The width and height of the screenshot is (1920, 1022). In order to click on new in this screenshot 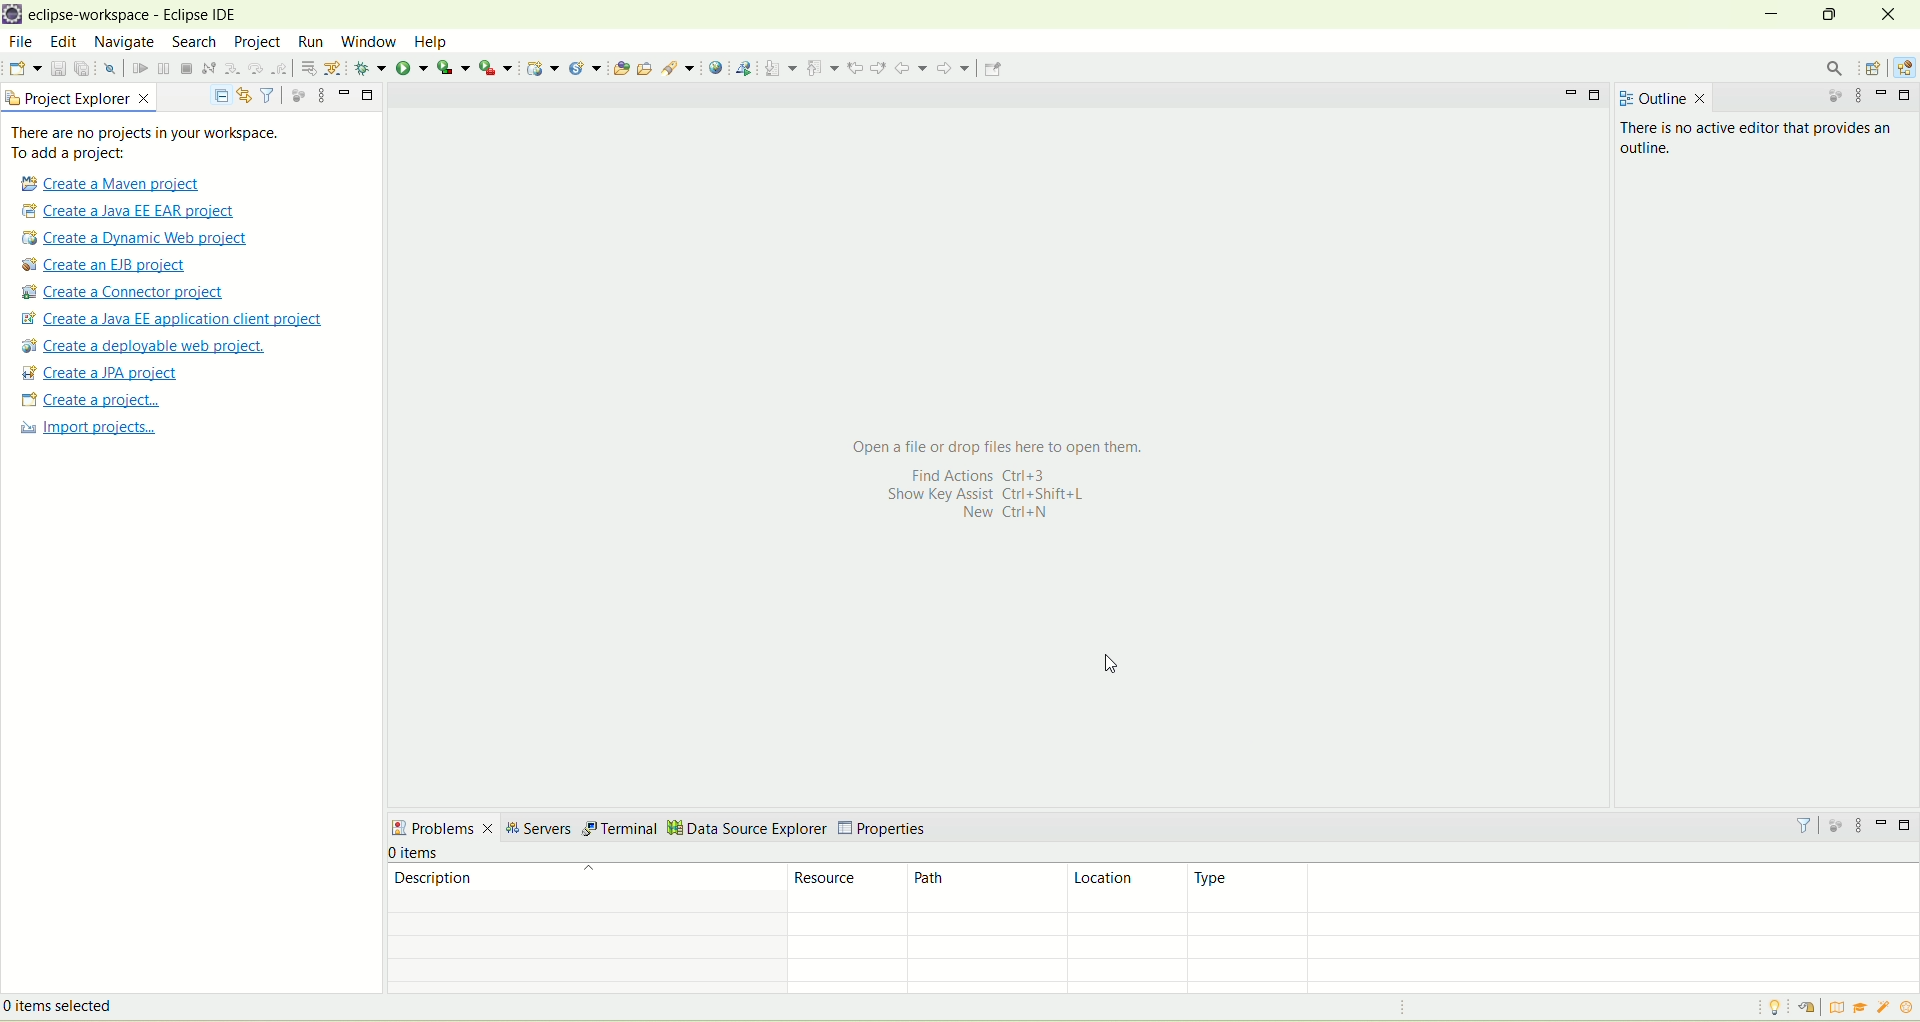, I will do `click(24, 67)`.